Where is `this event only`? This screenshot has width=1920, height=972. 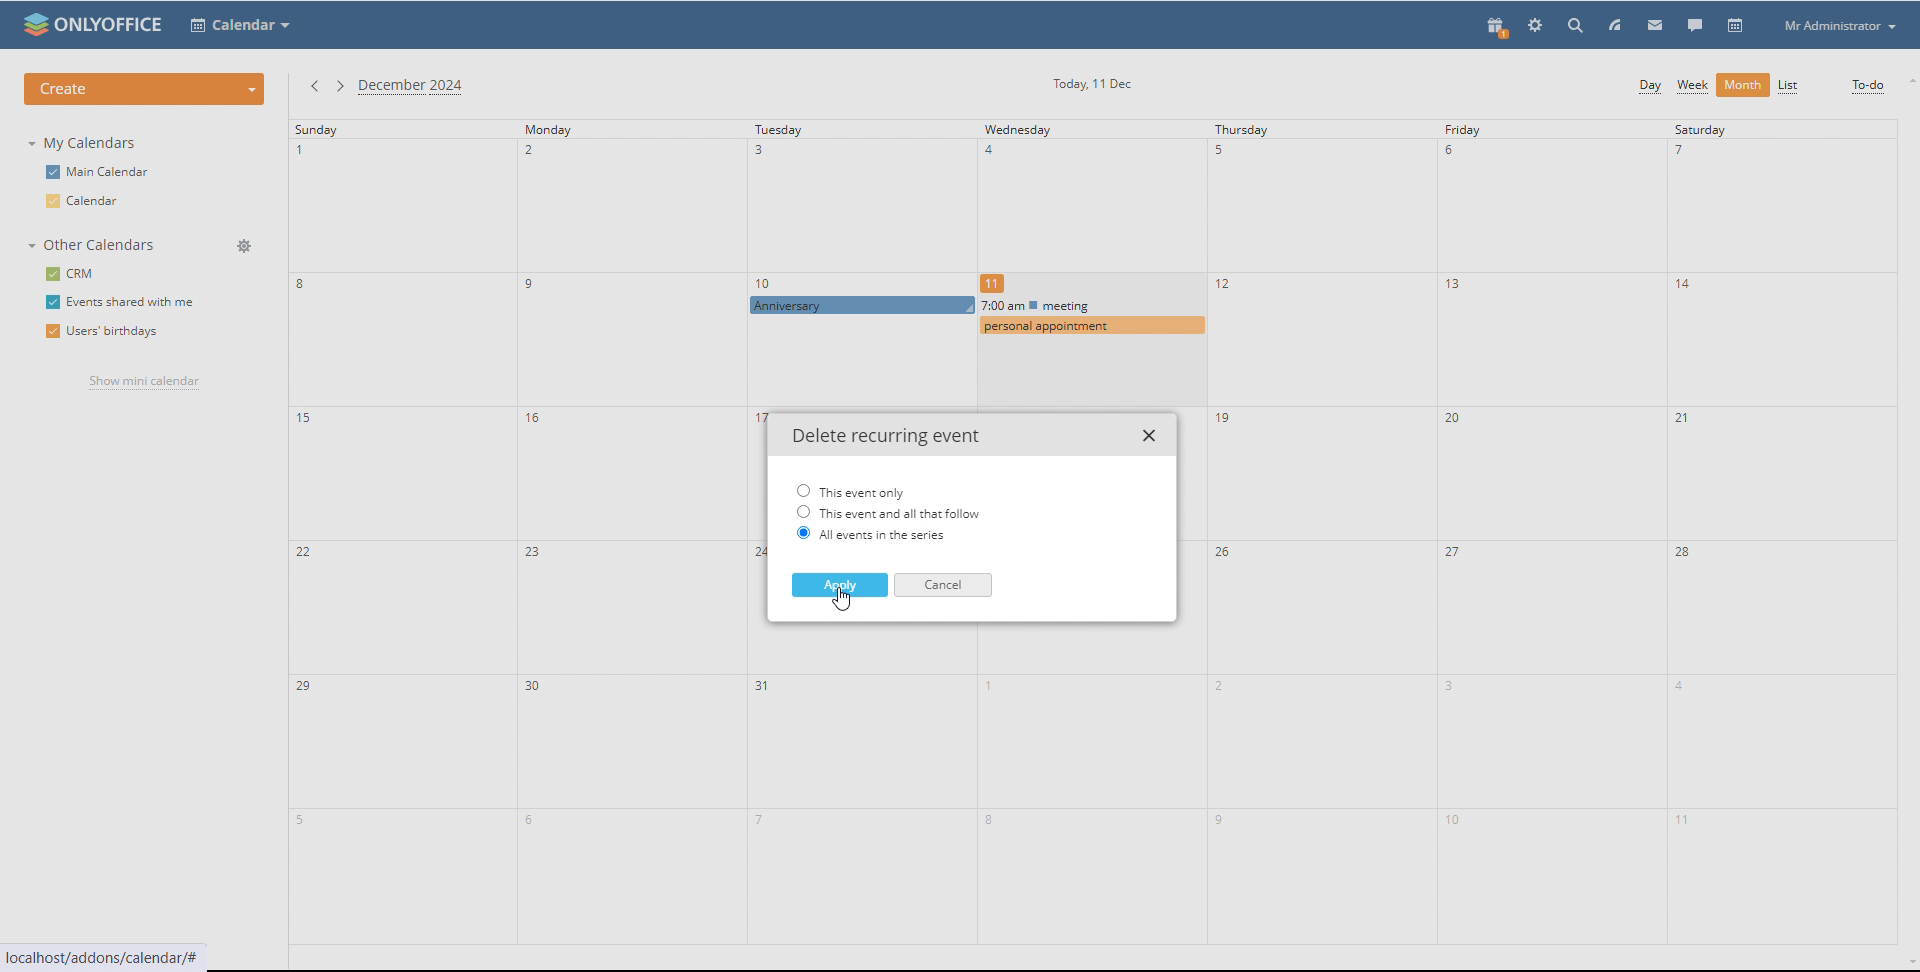
this event only is located at coordinates (851, 490).